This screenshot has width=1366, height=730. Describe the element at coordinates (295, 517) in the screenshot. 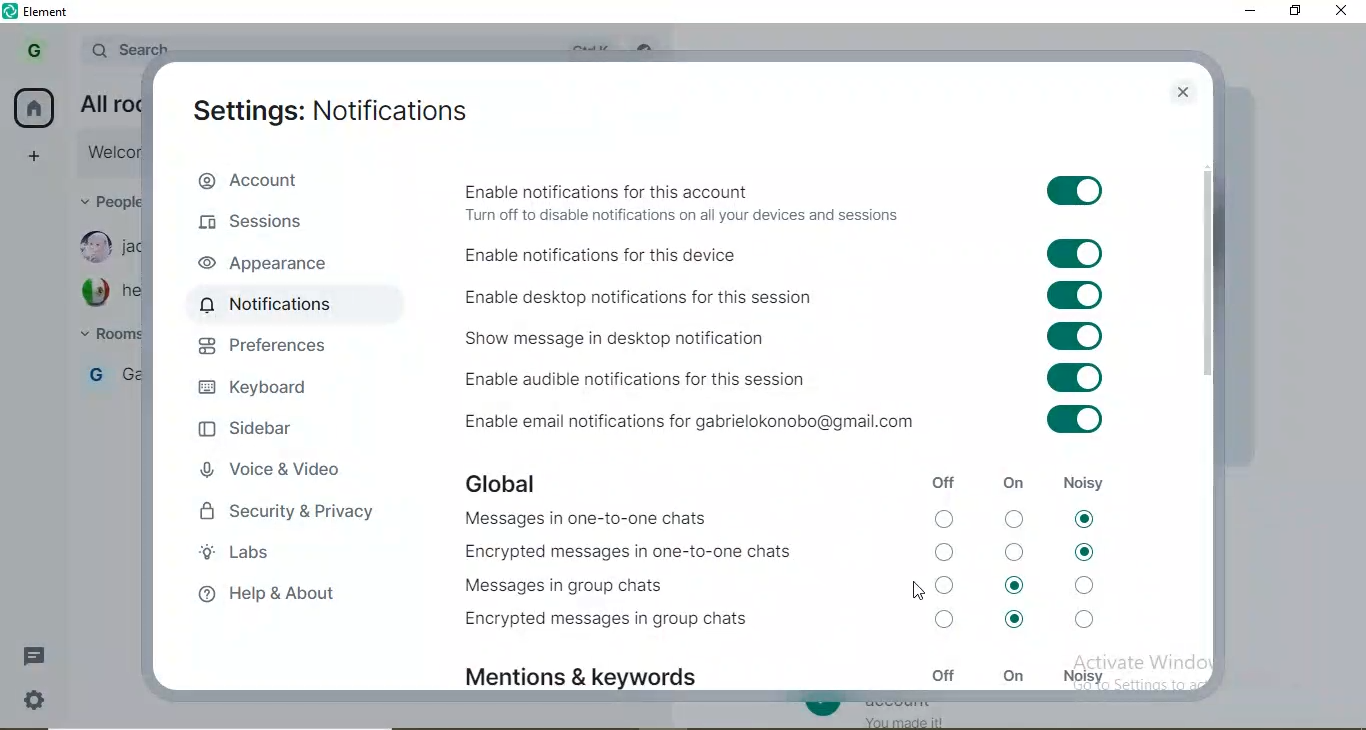

I see `security & privavcy` at that location.